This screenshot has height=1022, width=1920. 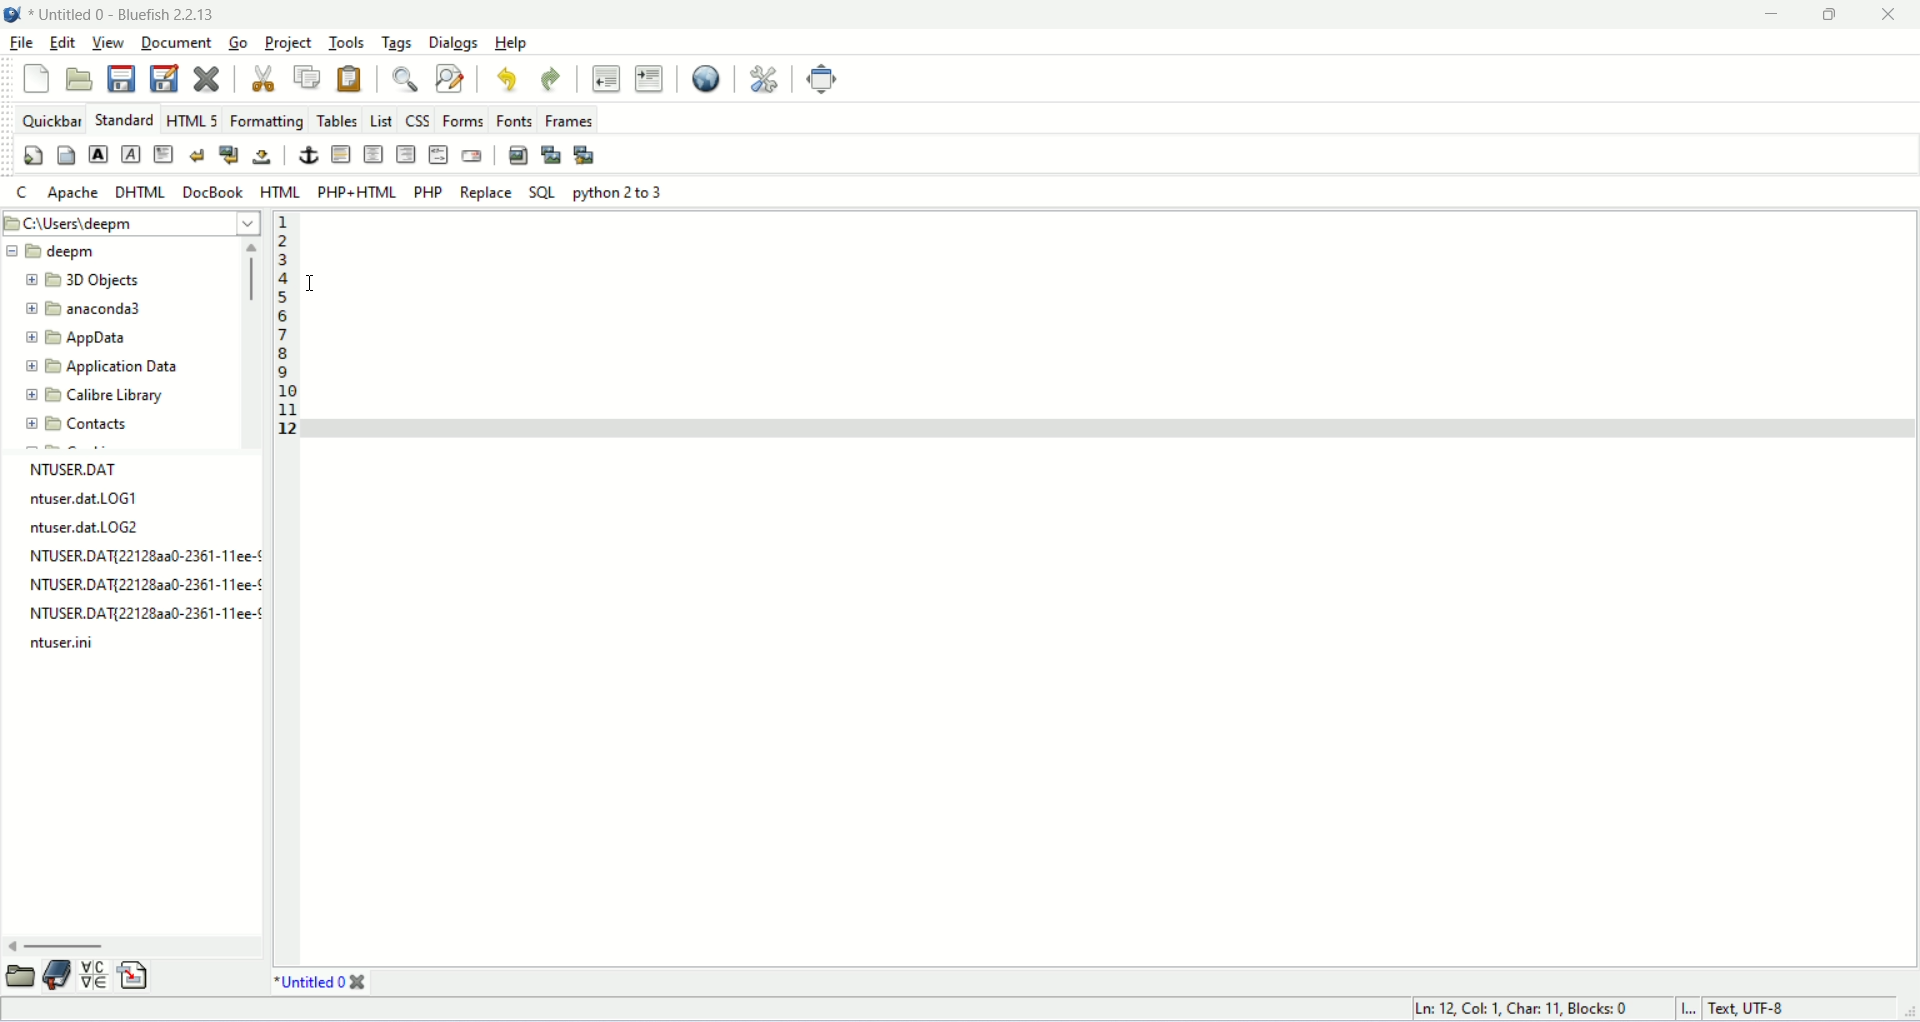 I want to click on document name, so click(x=122, y=13).